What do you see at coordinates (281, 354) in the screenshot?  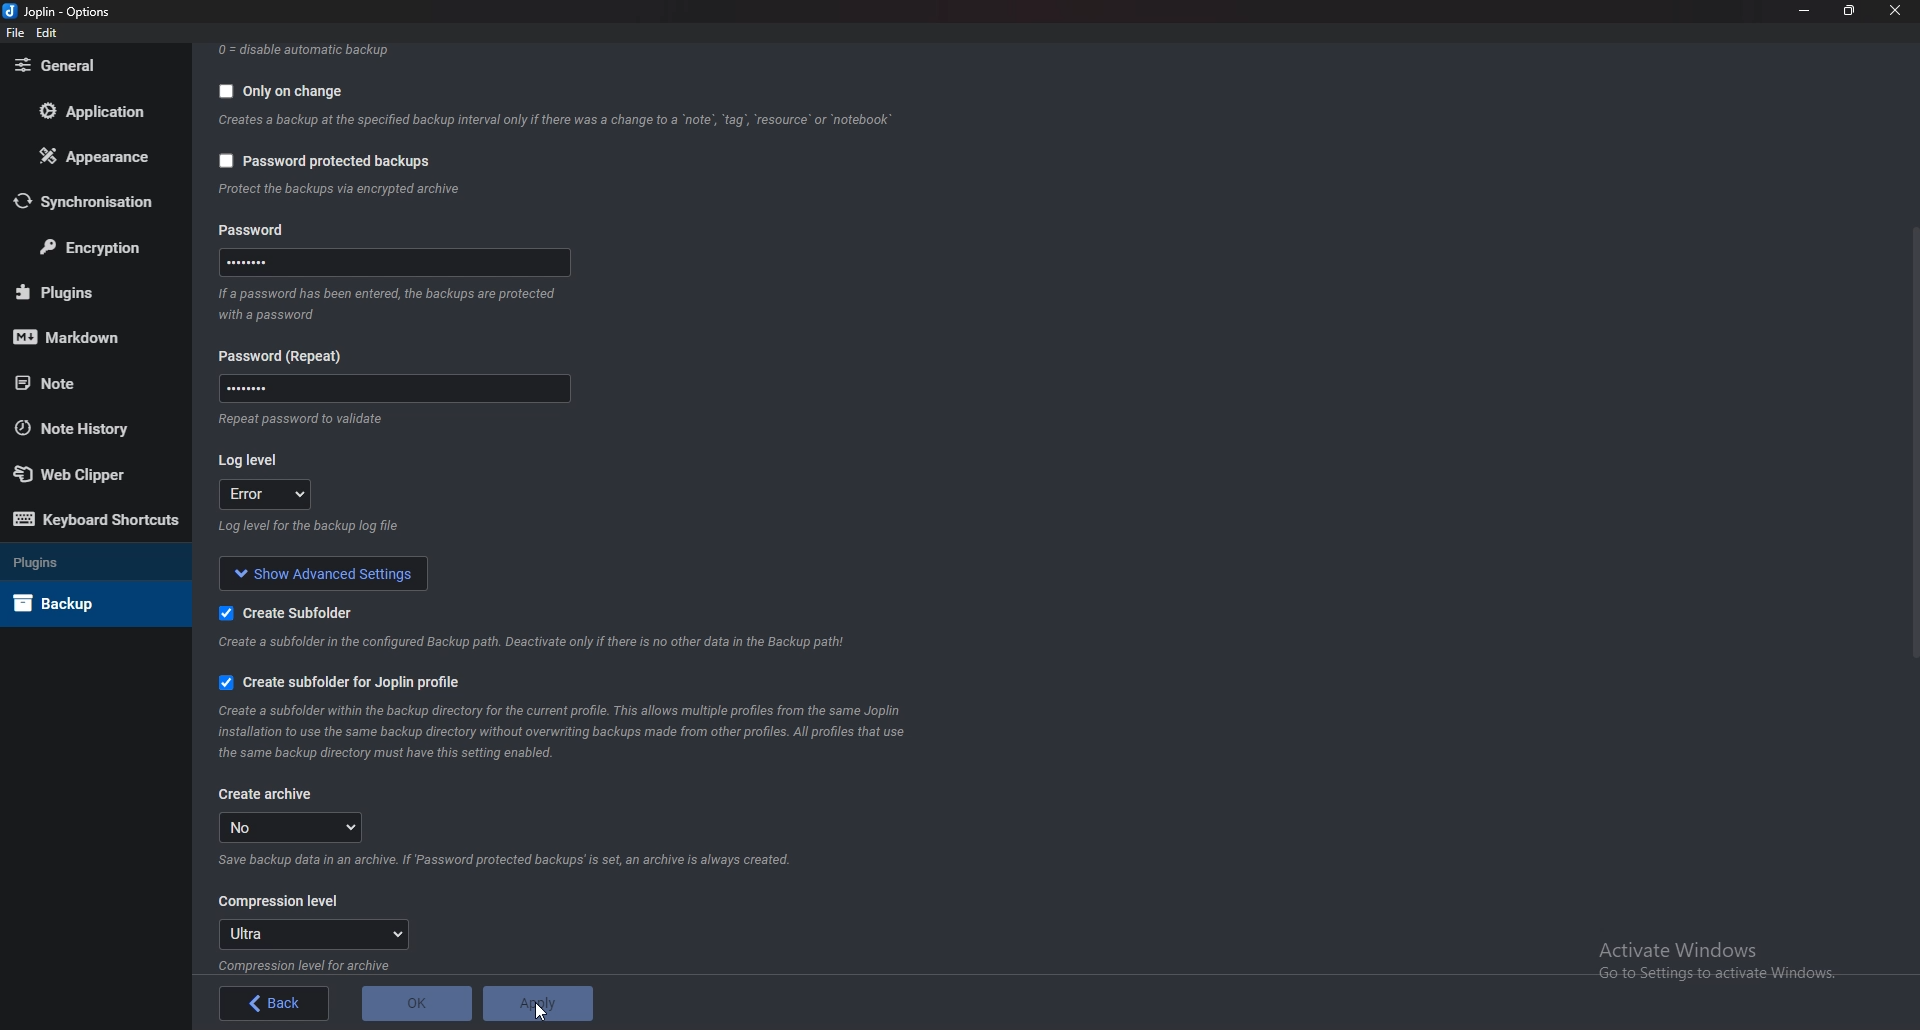 I see `Password` at bounding box center [281, 354].